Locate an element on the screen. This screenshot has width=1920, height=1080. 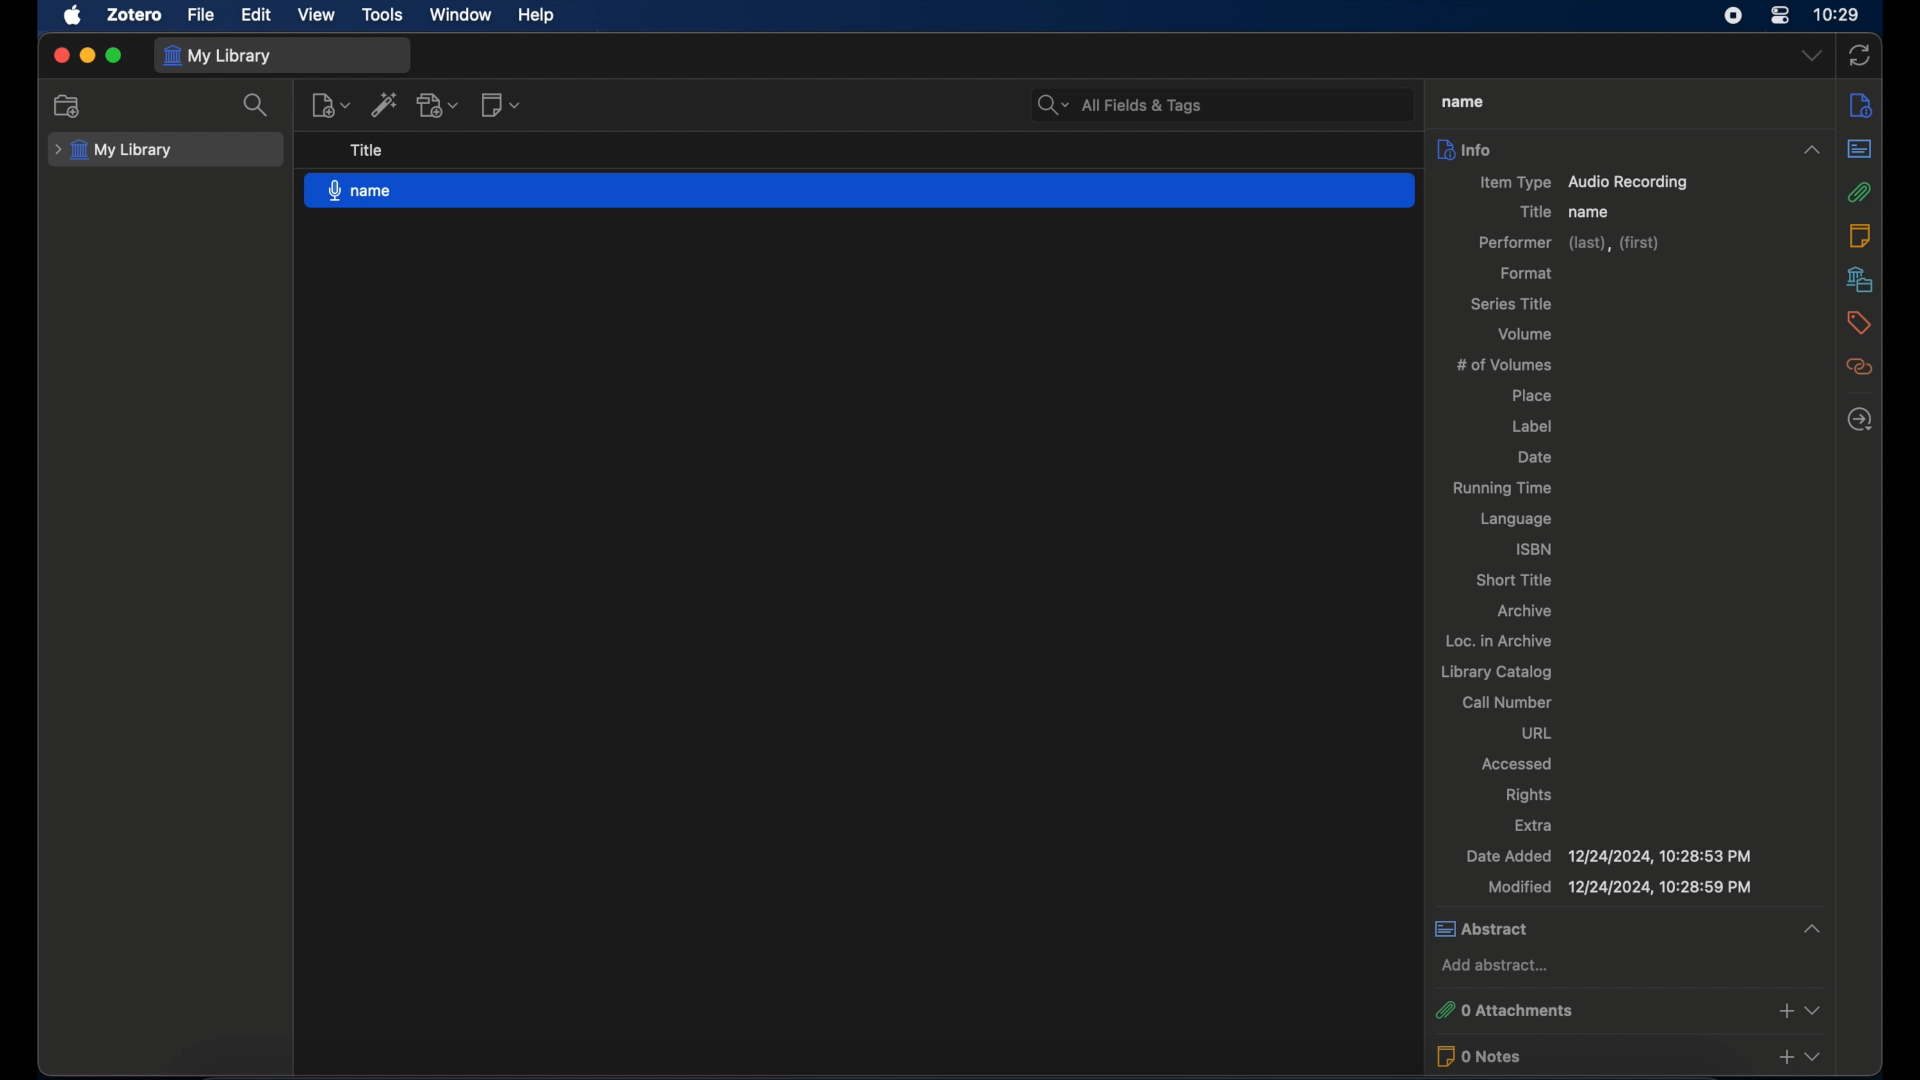
sync is located at coordinates (1860, 56).